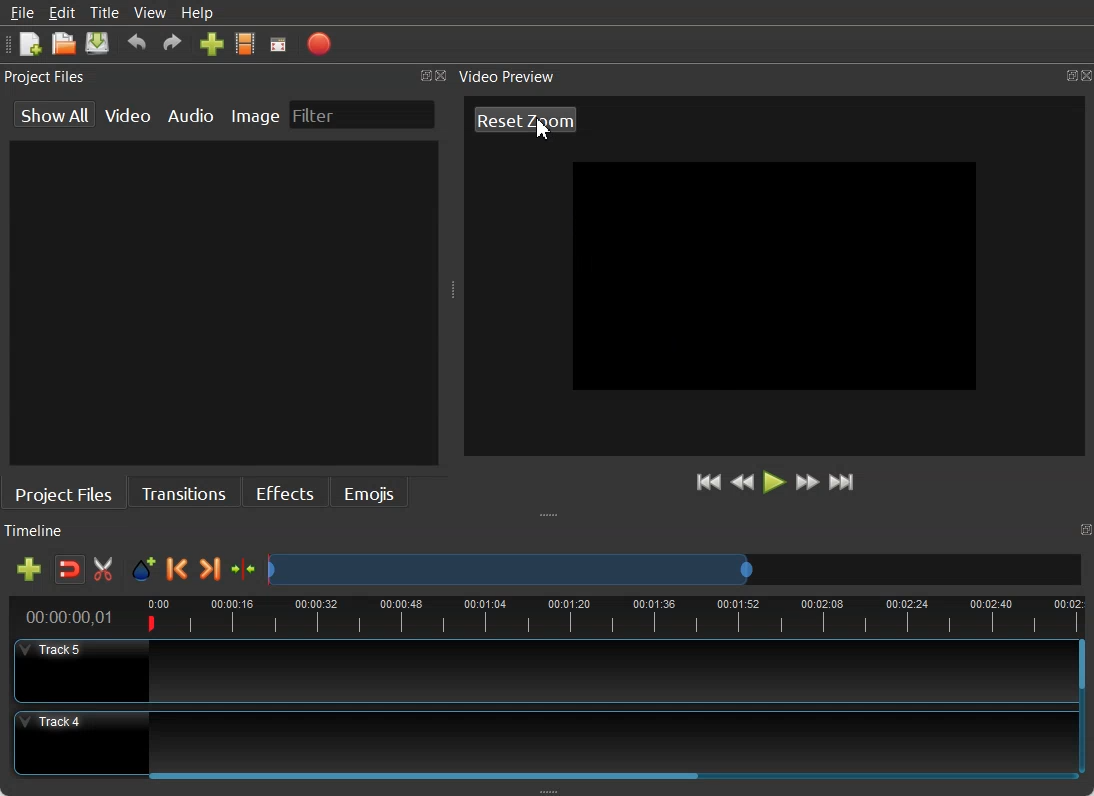  Describe the element at coordinates (542, 776) in the screenshot. I see `Horizontal Scroll bar ` at that location.